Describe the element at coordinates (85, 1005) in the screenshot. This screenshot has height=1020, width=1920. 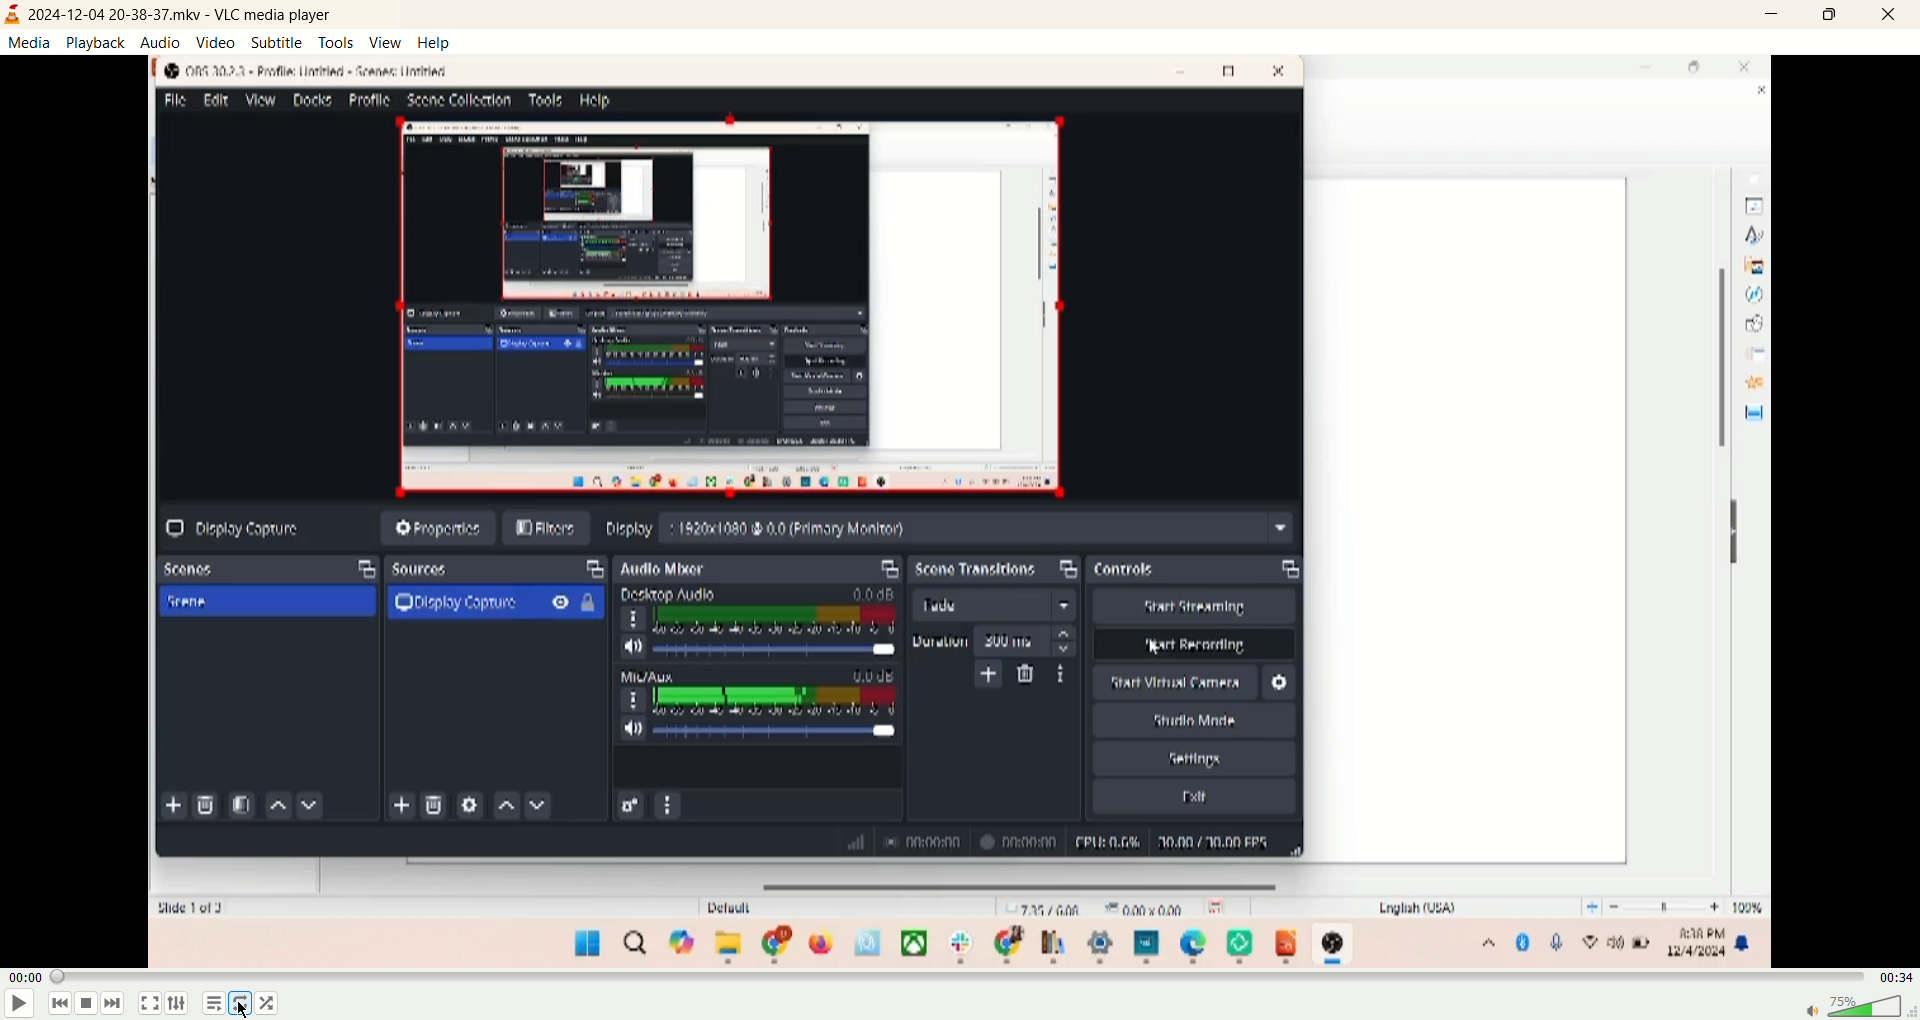
I see `stop` at that location.